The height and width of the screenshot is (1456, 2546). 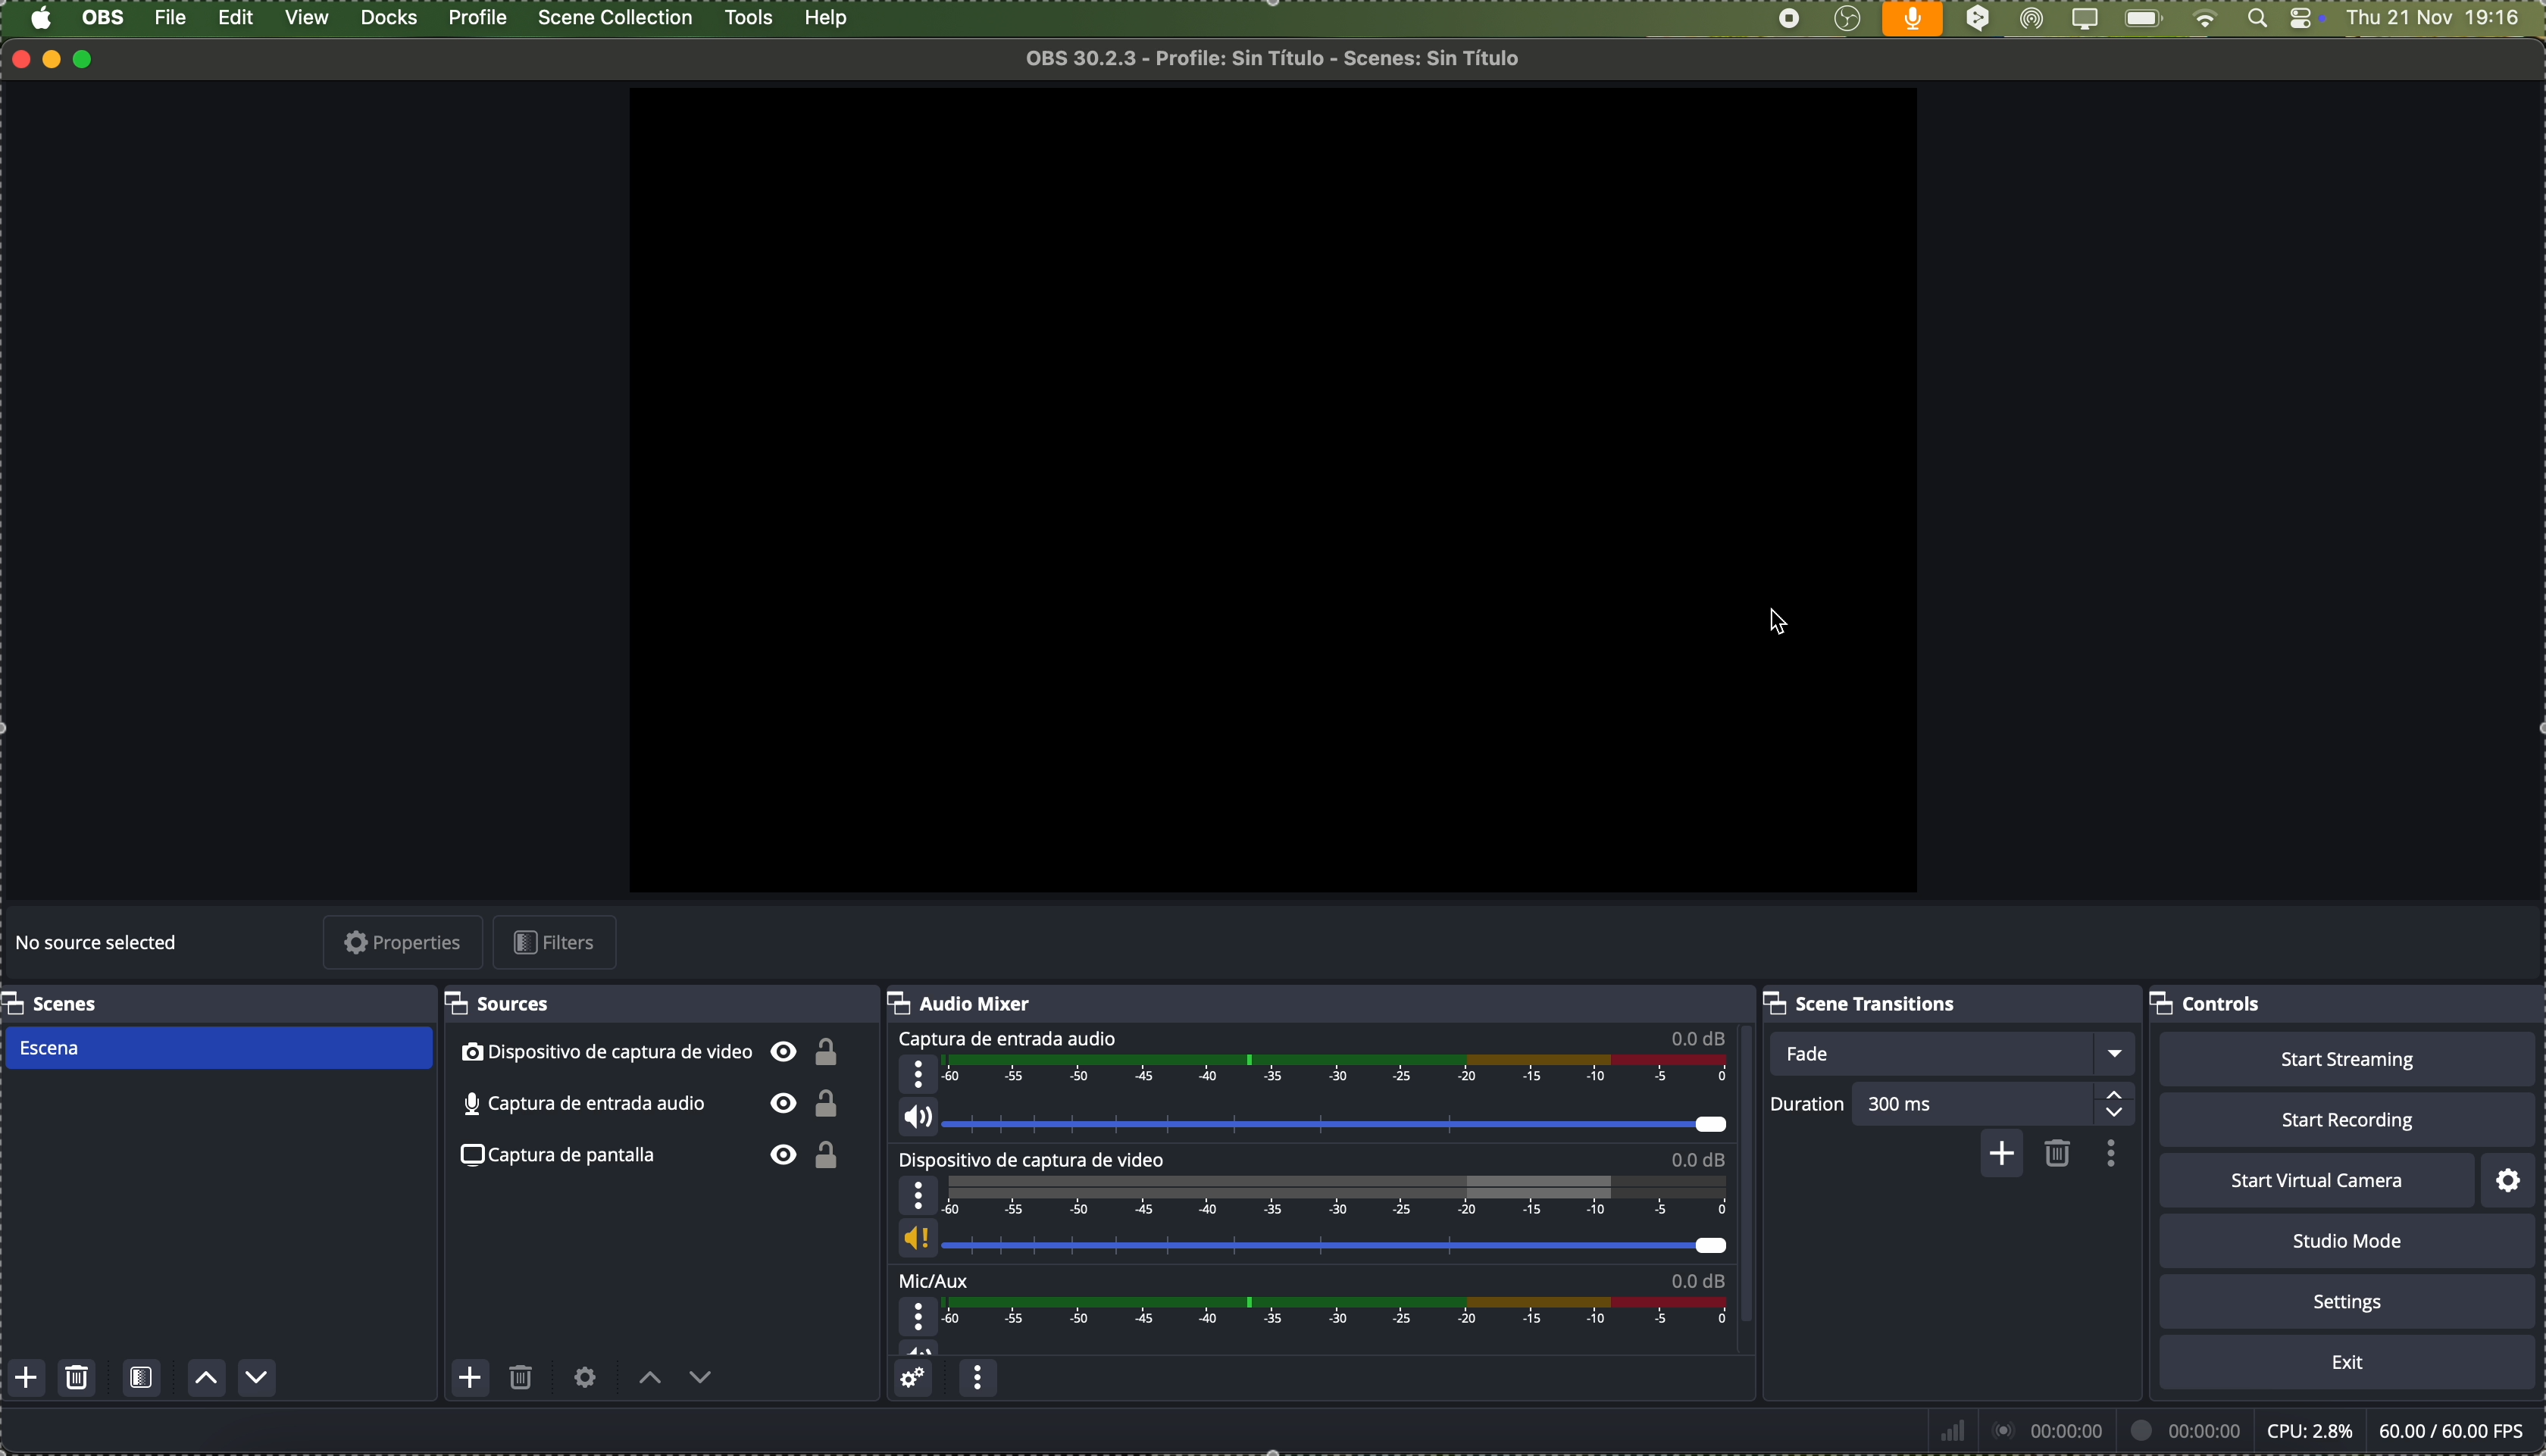 I want to click on minimize program, so click(x=53, y=58).